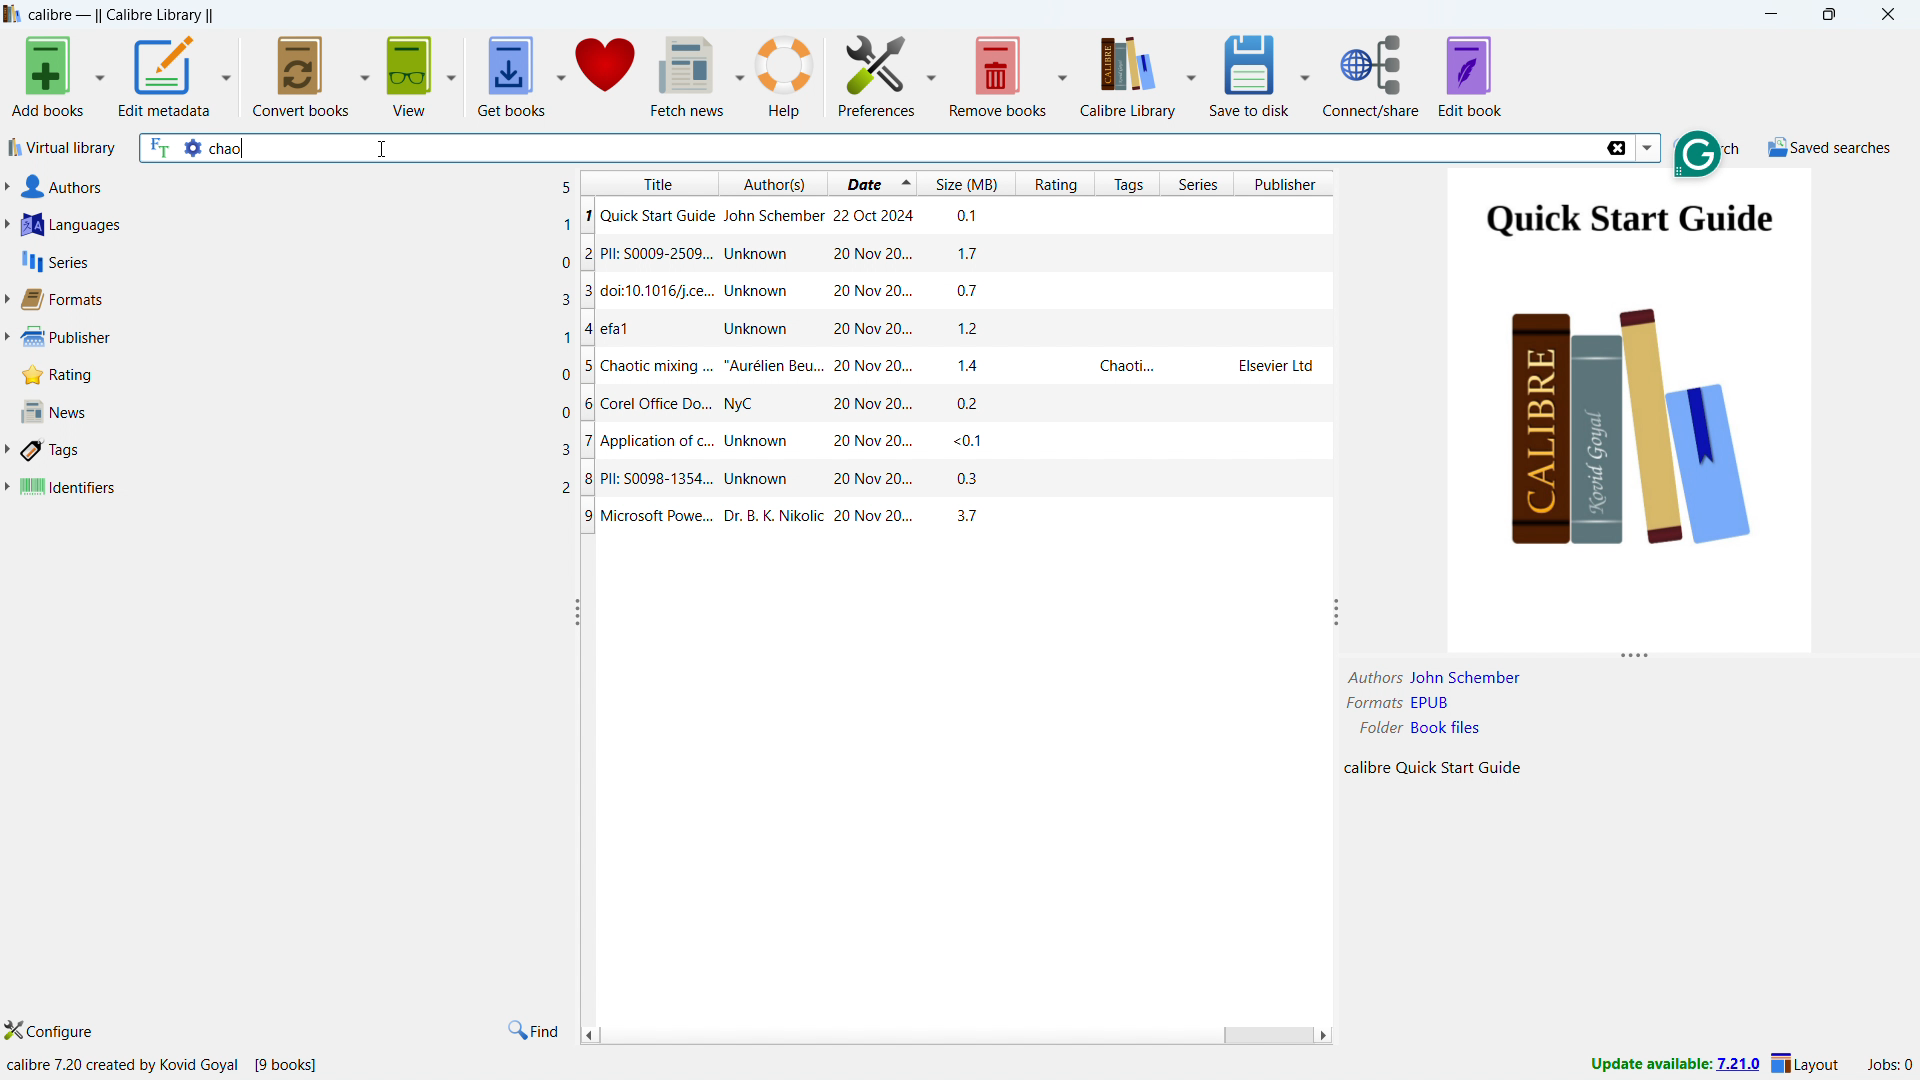 The width and height of the screenshot is (1920, 1080). Describe the element at coordinates (943, 482) in the screenshot. I see `PII: S0098-1354...` at that location.